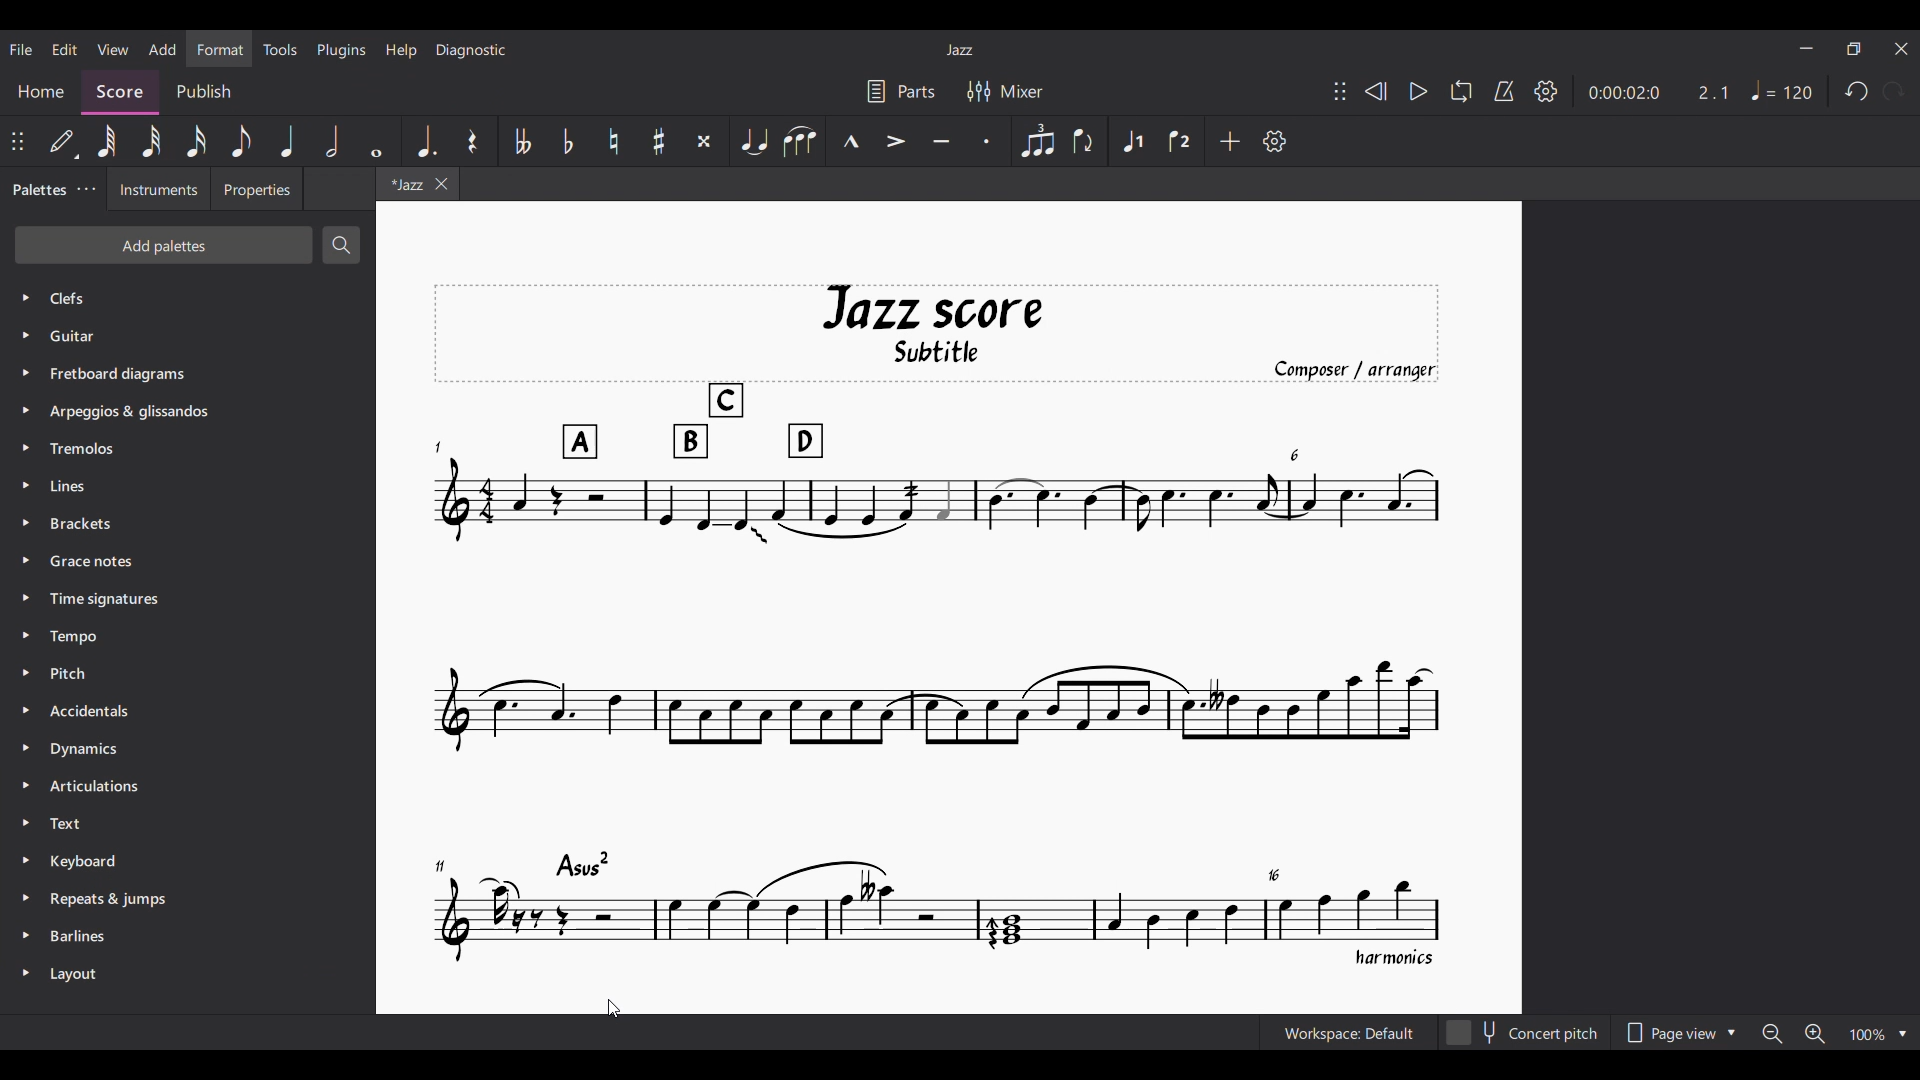 This screenshot has width=1920, height=1080. I want to click on Grace Notes, so click(94, 562).